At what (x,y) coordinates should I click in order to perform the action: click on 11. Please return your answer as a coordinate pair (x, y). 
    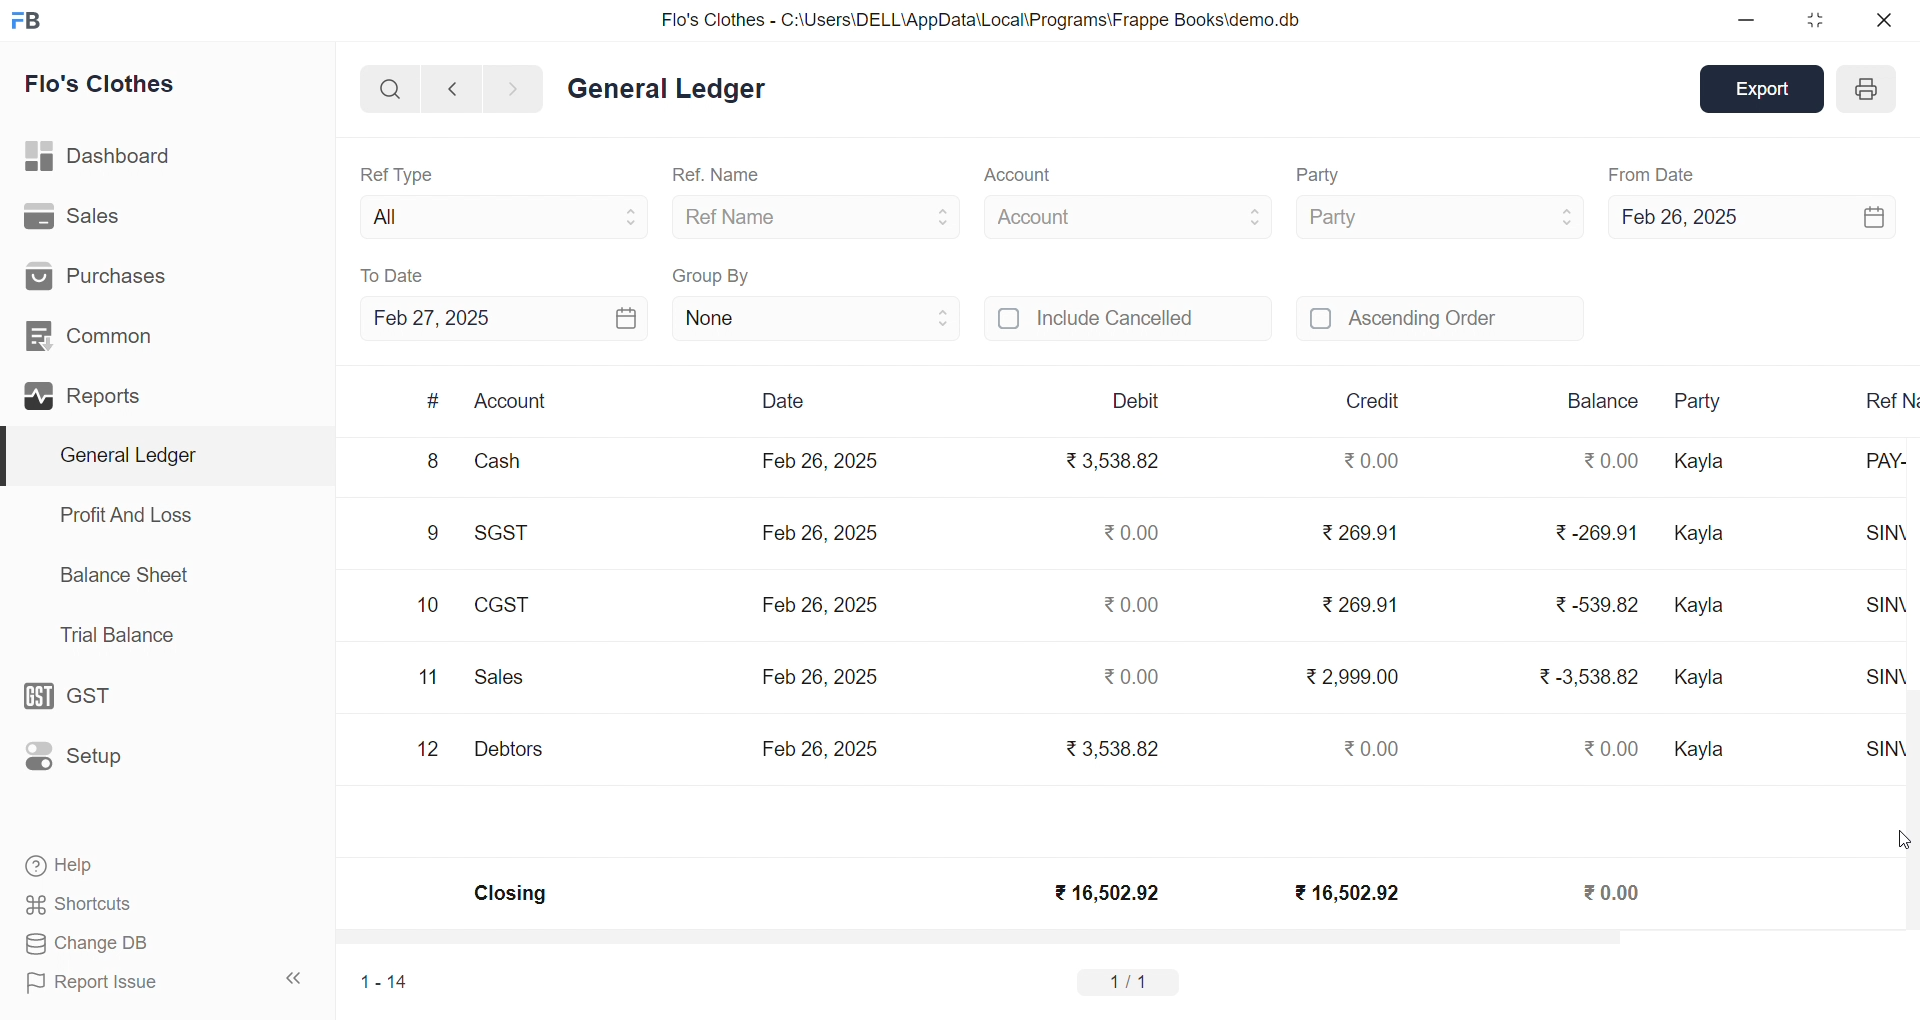
    Looking at the image, I should click on (428, 678).